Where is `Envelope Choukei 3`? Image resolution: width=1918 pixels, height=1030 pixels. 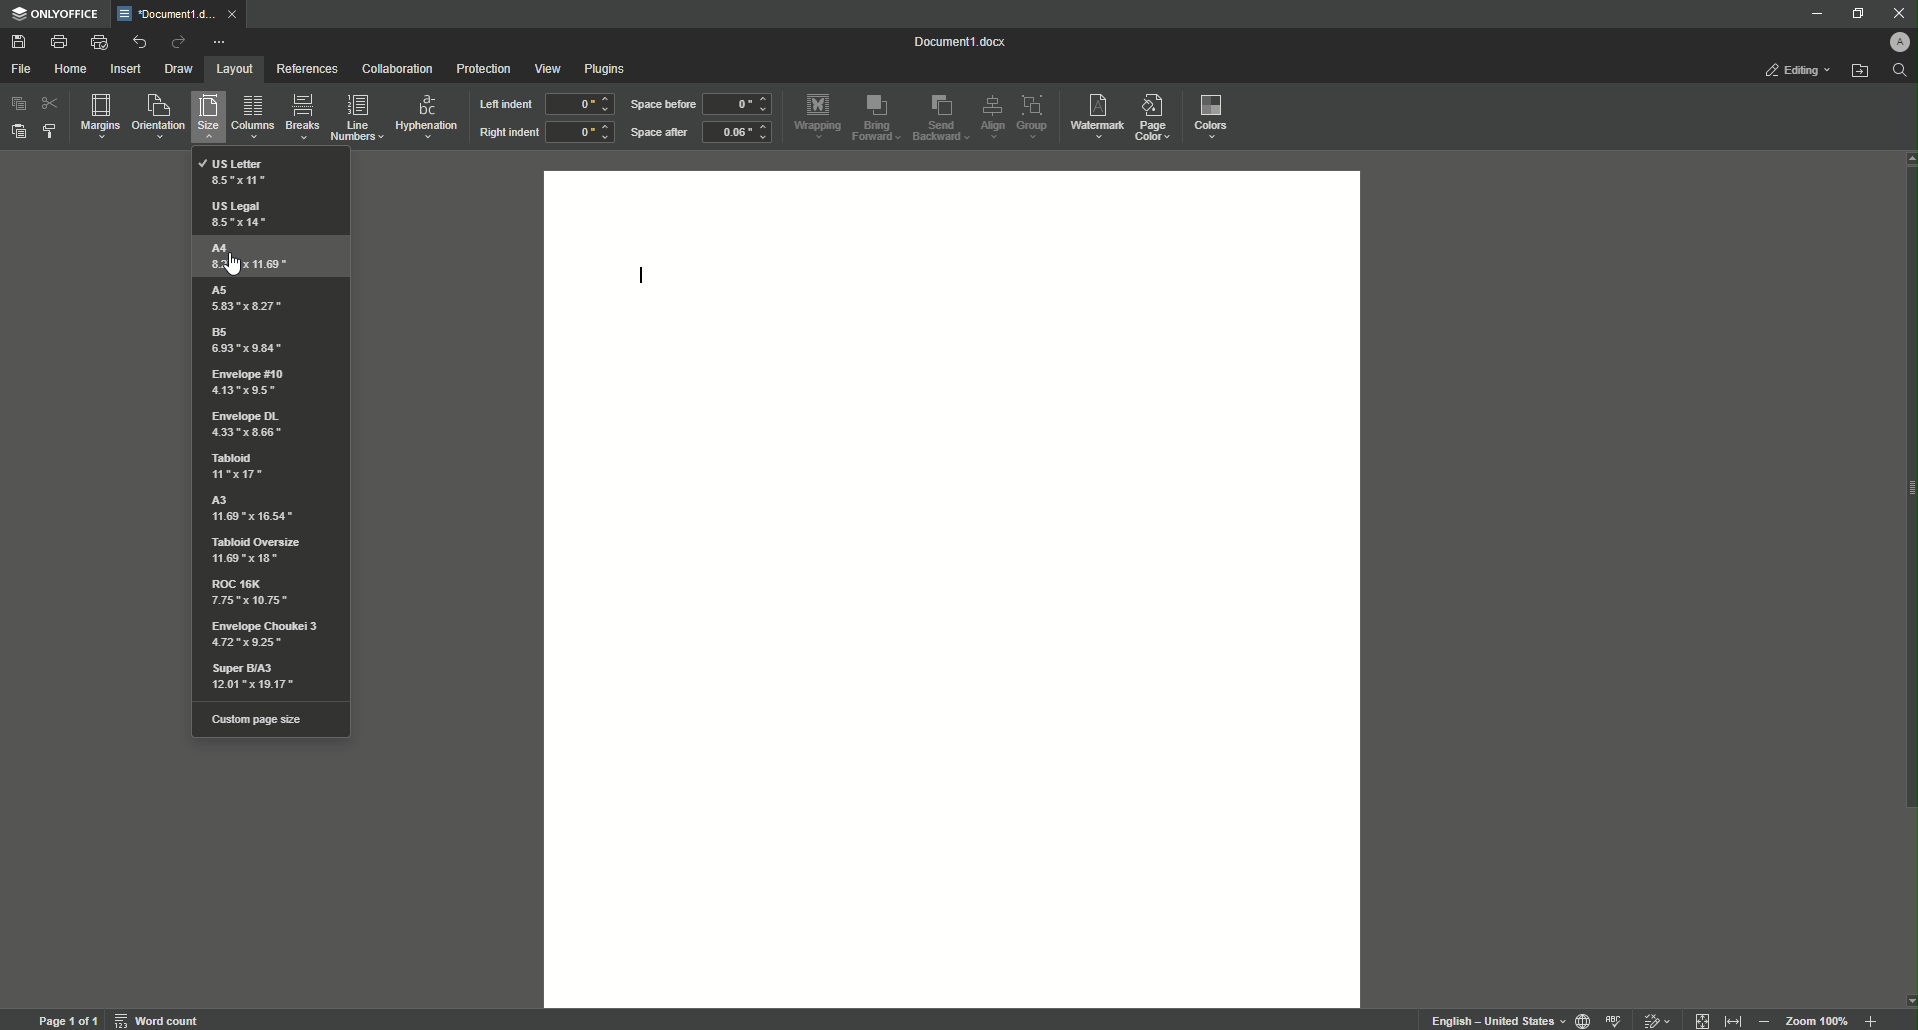
Envelope Choukei 3 is located at coordinates (265, 634).